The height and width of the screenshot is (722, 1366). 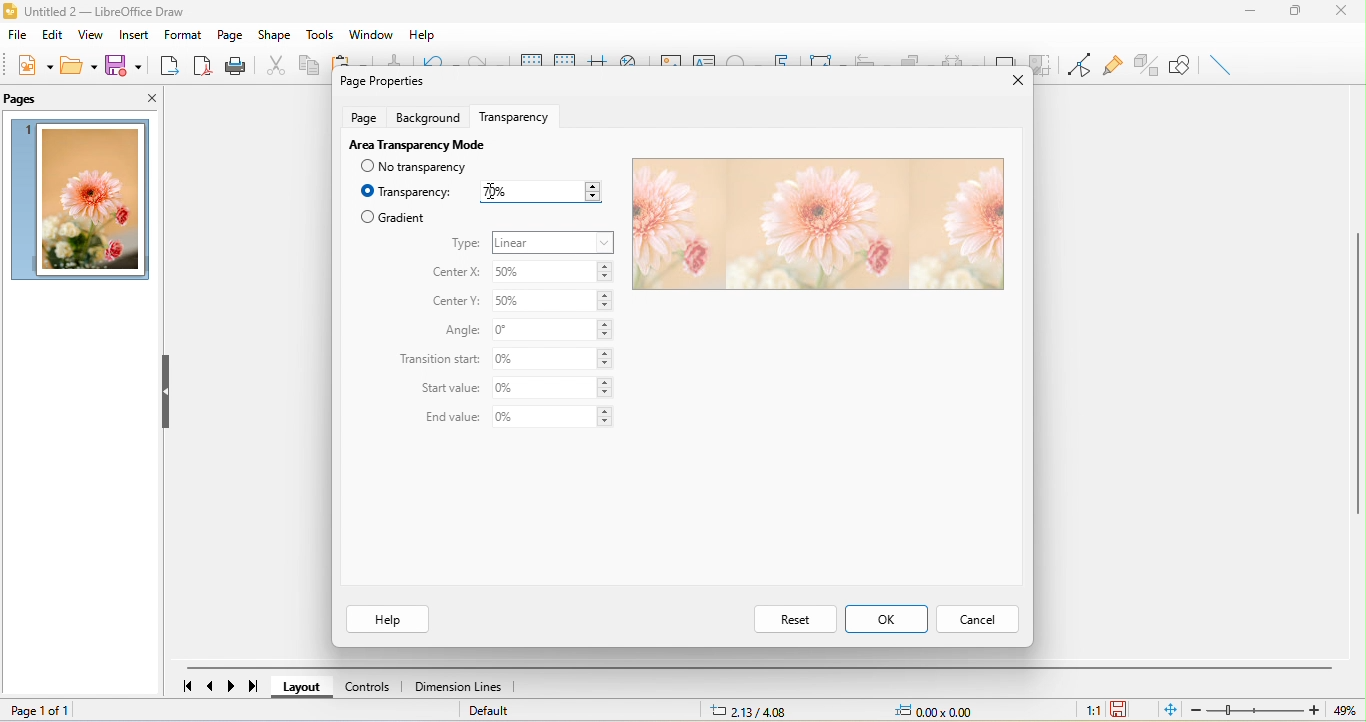 What do you see at coordinates (138, 33) in the screenshot?
I see `insert` at bounding box center [138, 33].